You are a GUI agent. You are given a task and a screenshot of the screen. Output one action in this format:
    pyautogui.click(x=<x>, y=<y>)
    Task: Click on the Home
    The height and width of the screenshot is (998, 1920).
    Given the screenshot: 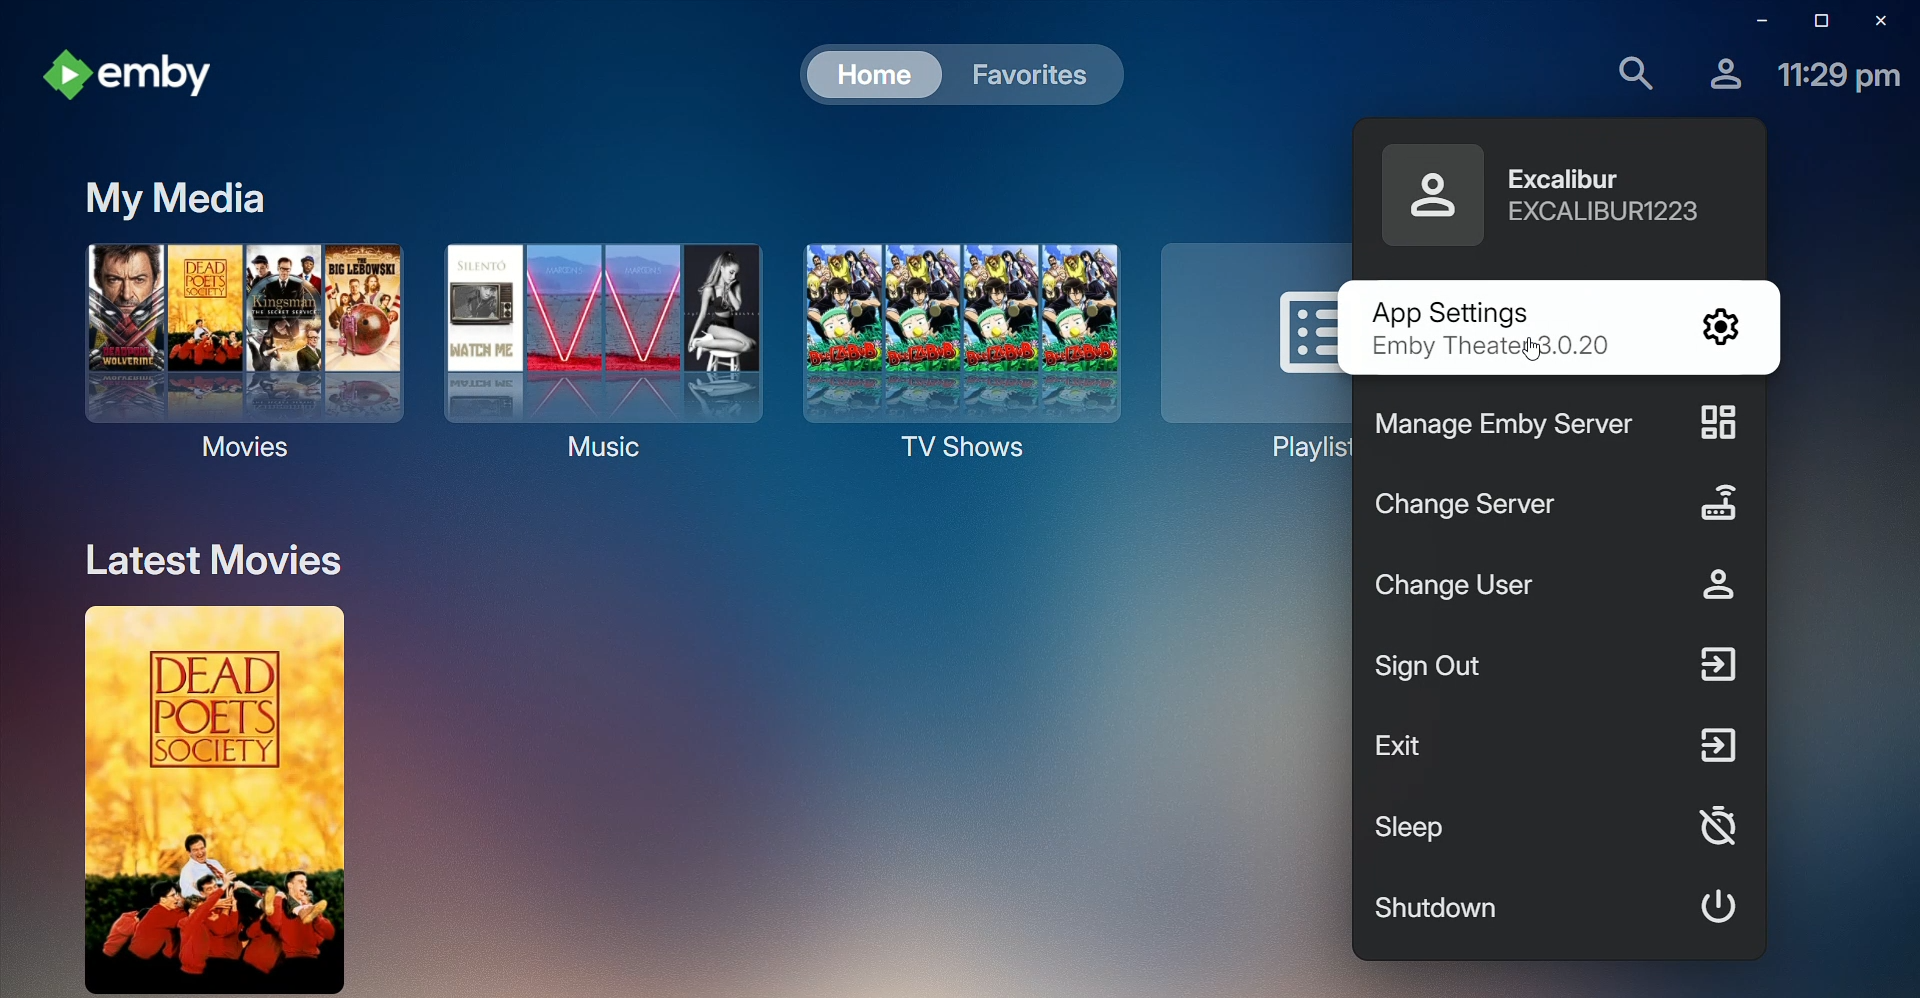 What is the action you would take?
    pyautogui.click(x=870, y=73)
    